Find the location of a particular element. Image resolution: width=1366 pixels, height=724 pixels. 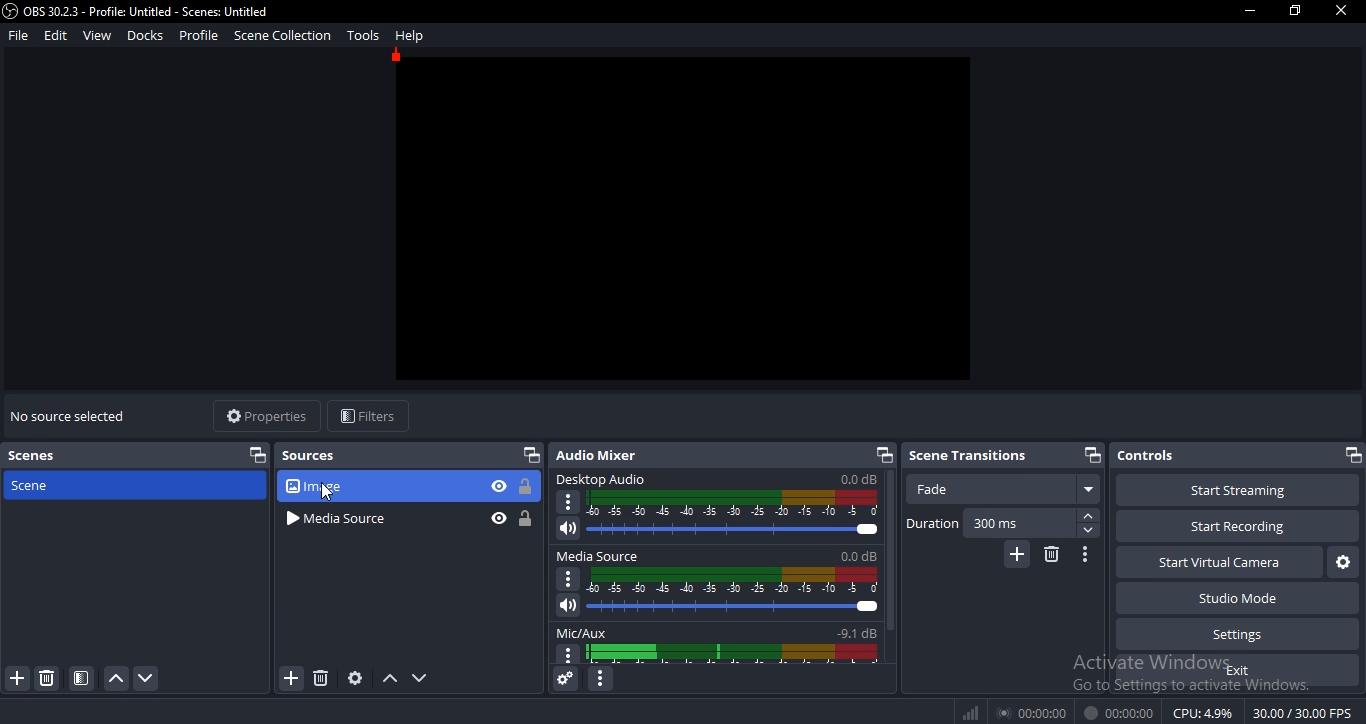

scene is located at coordinates (32, 486).